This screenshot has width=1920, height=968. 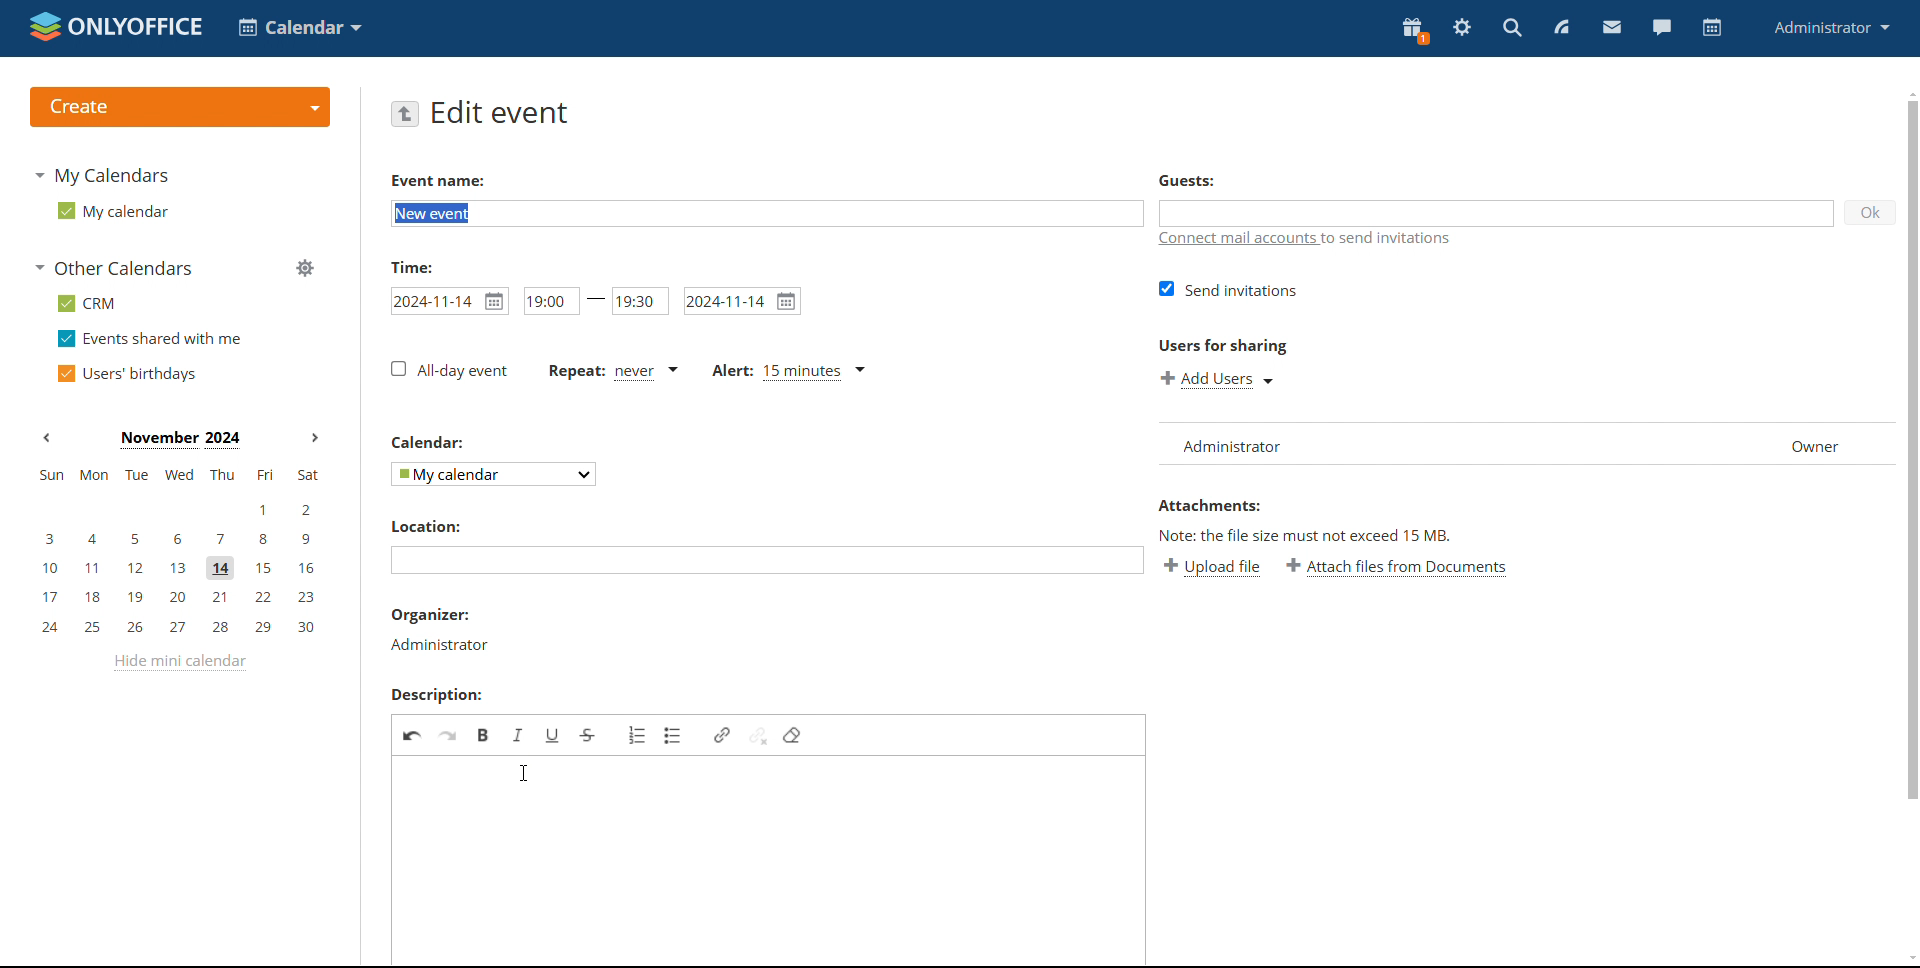 What do you see at coordinates (767, 561) in the screenshot?
I see `add location` at bounding box center [767, 561].